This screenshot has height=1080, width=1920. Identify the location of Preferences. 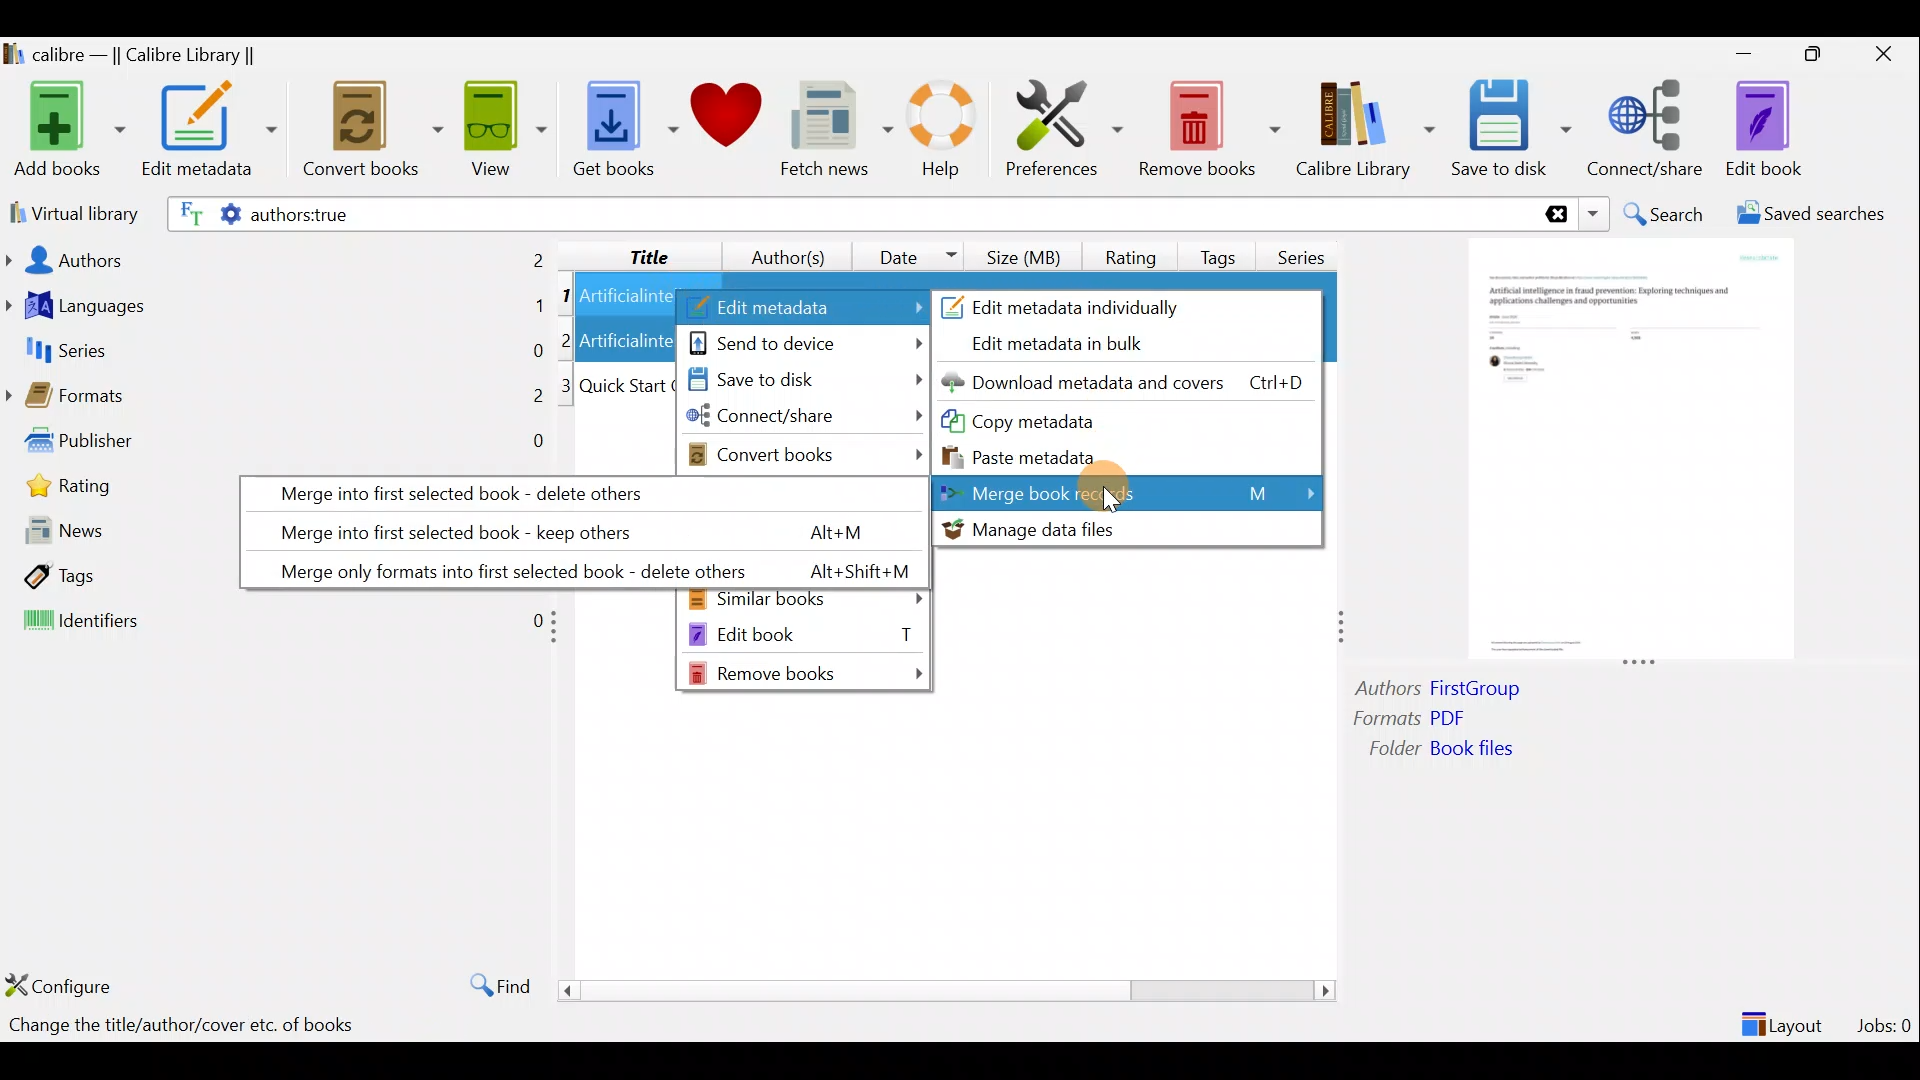
(1064, 127).